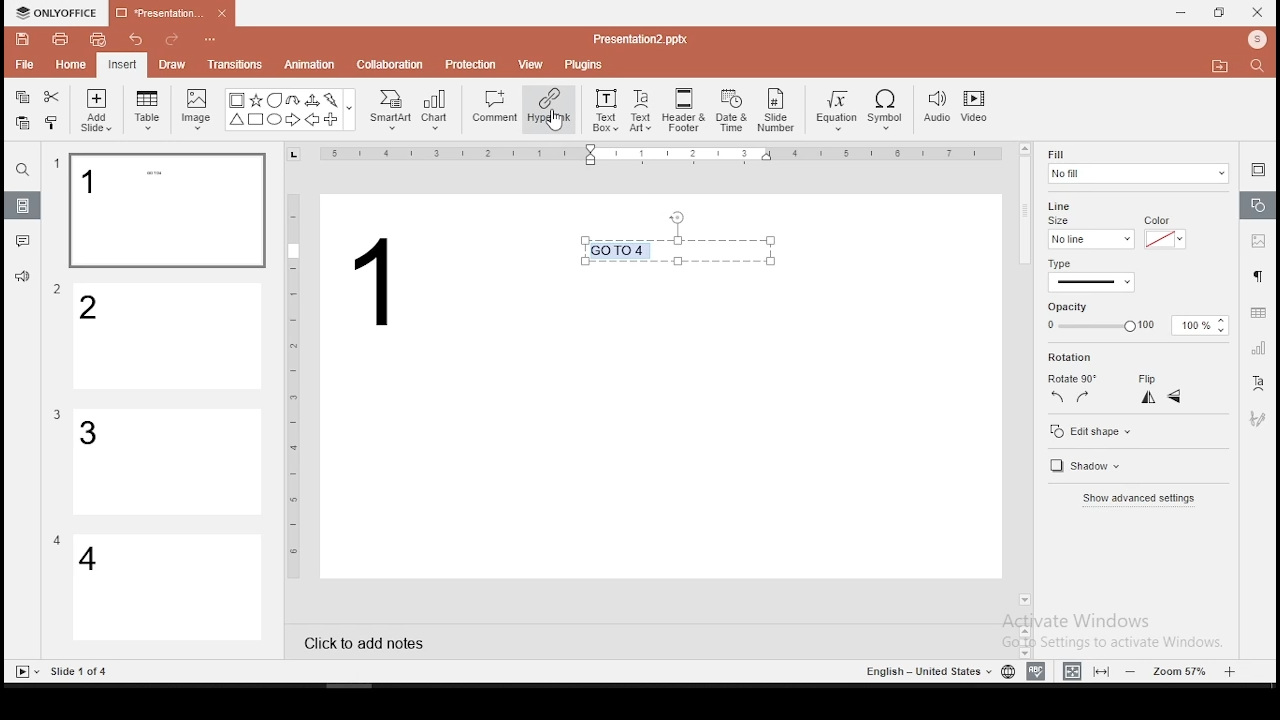 This screenshot has height=720, width=1280. I want to click on quick print, so click(98, 39).